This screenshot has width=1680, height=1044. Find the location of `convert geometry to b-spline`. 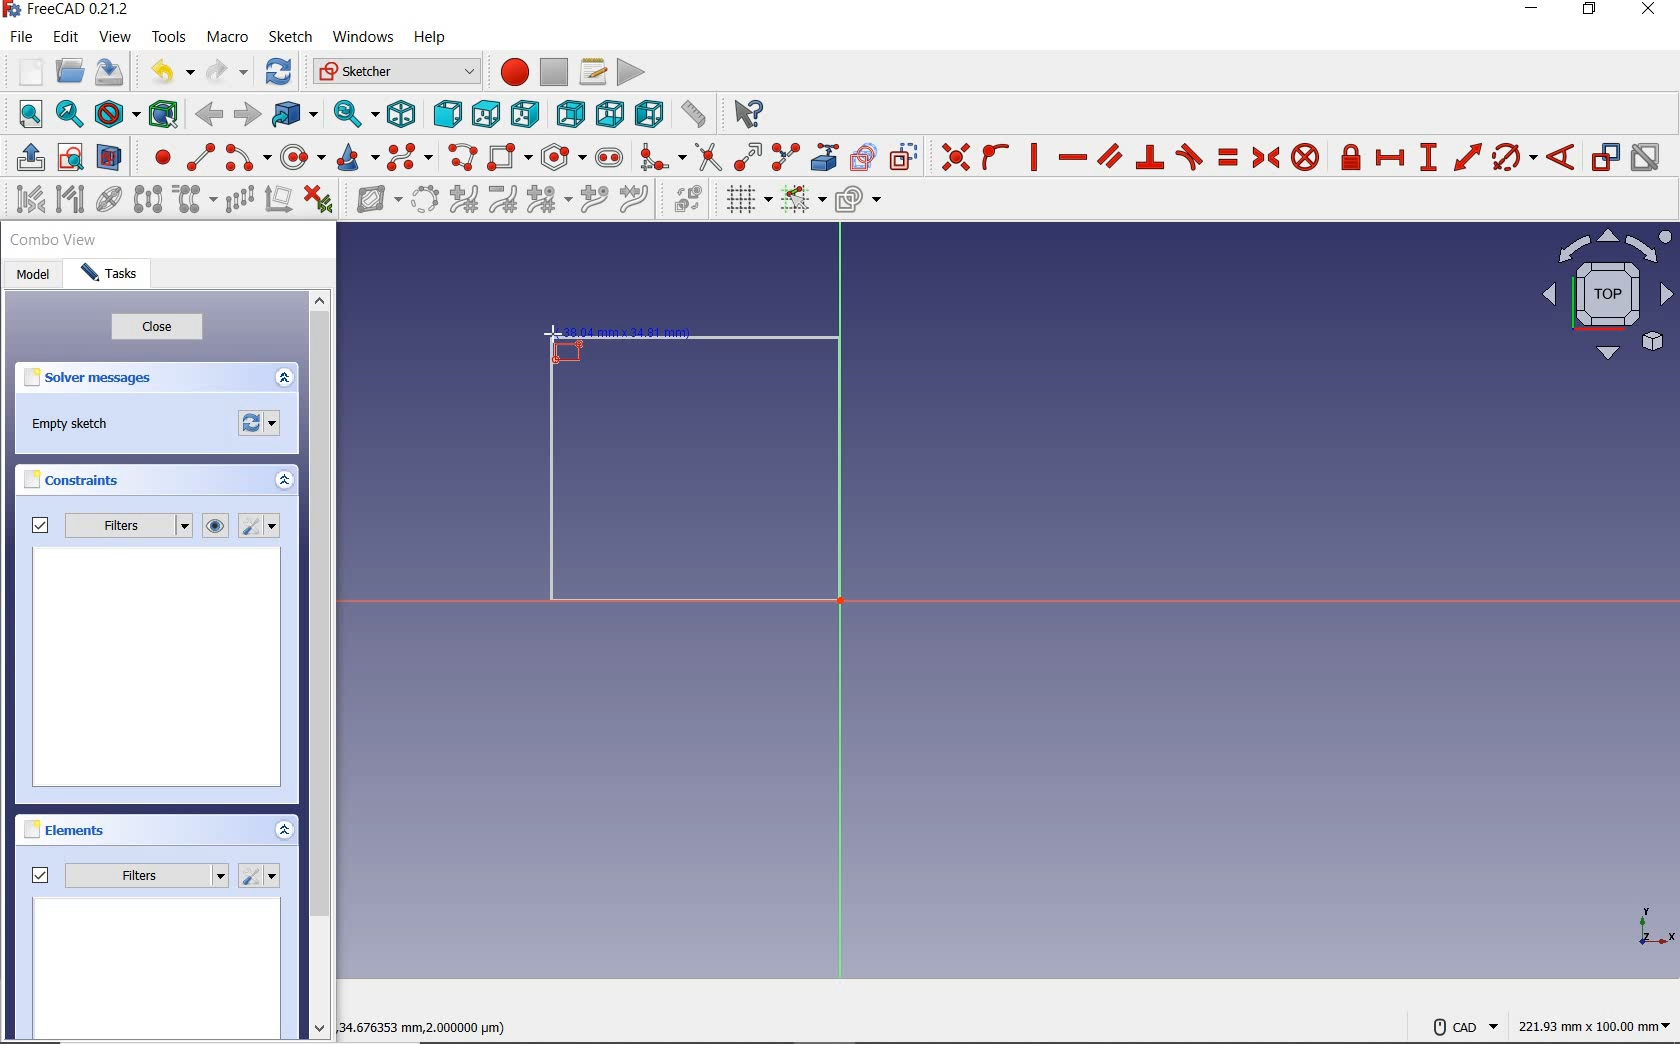

convert geometry to b-spline is located at coordinates (424, 199).